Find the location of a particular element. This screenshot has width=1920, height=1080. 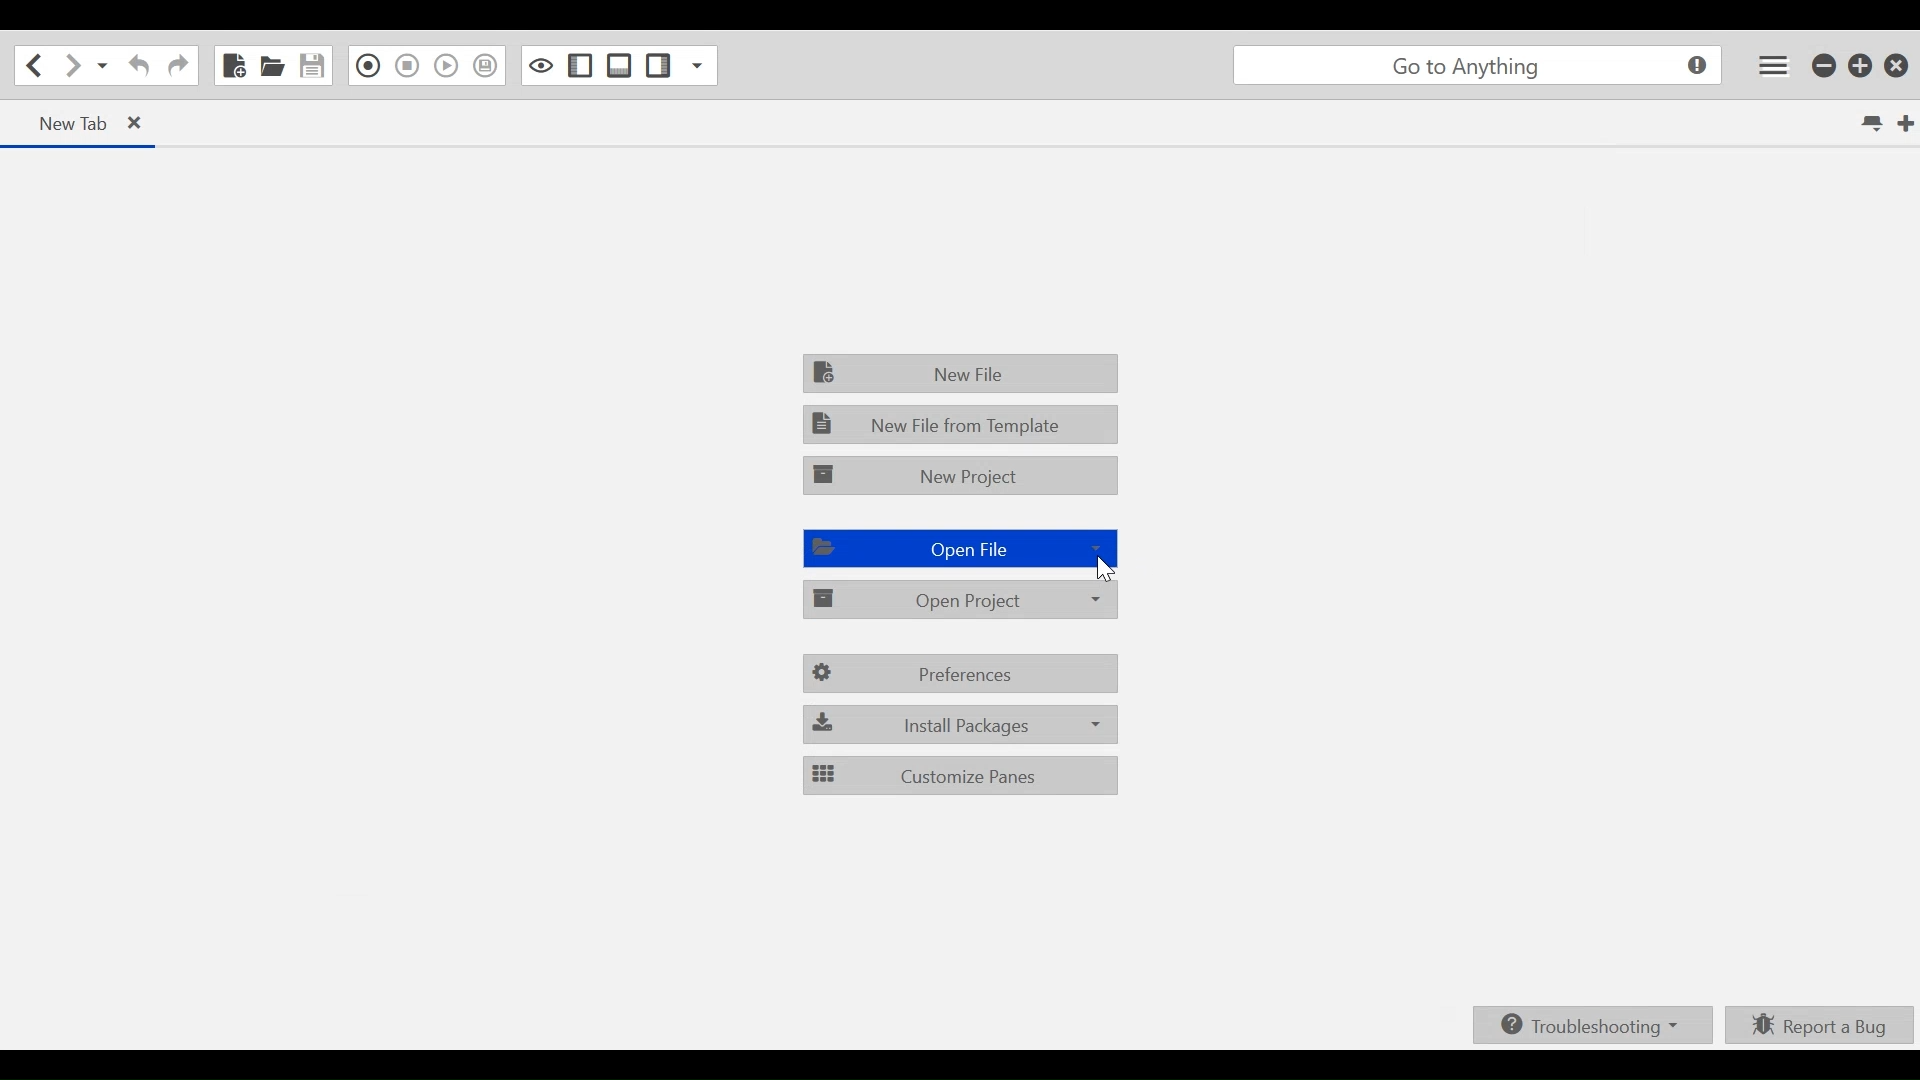

Play Last Macro is located at coordinates (445, 65).